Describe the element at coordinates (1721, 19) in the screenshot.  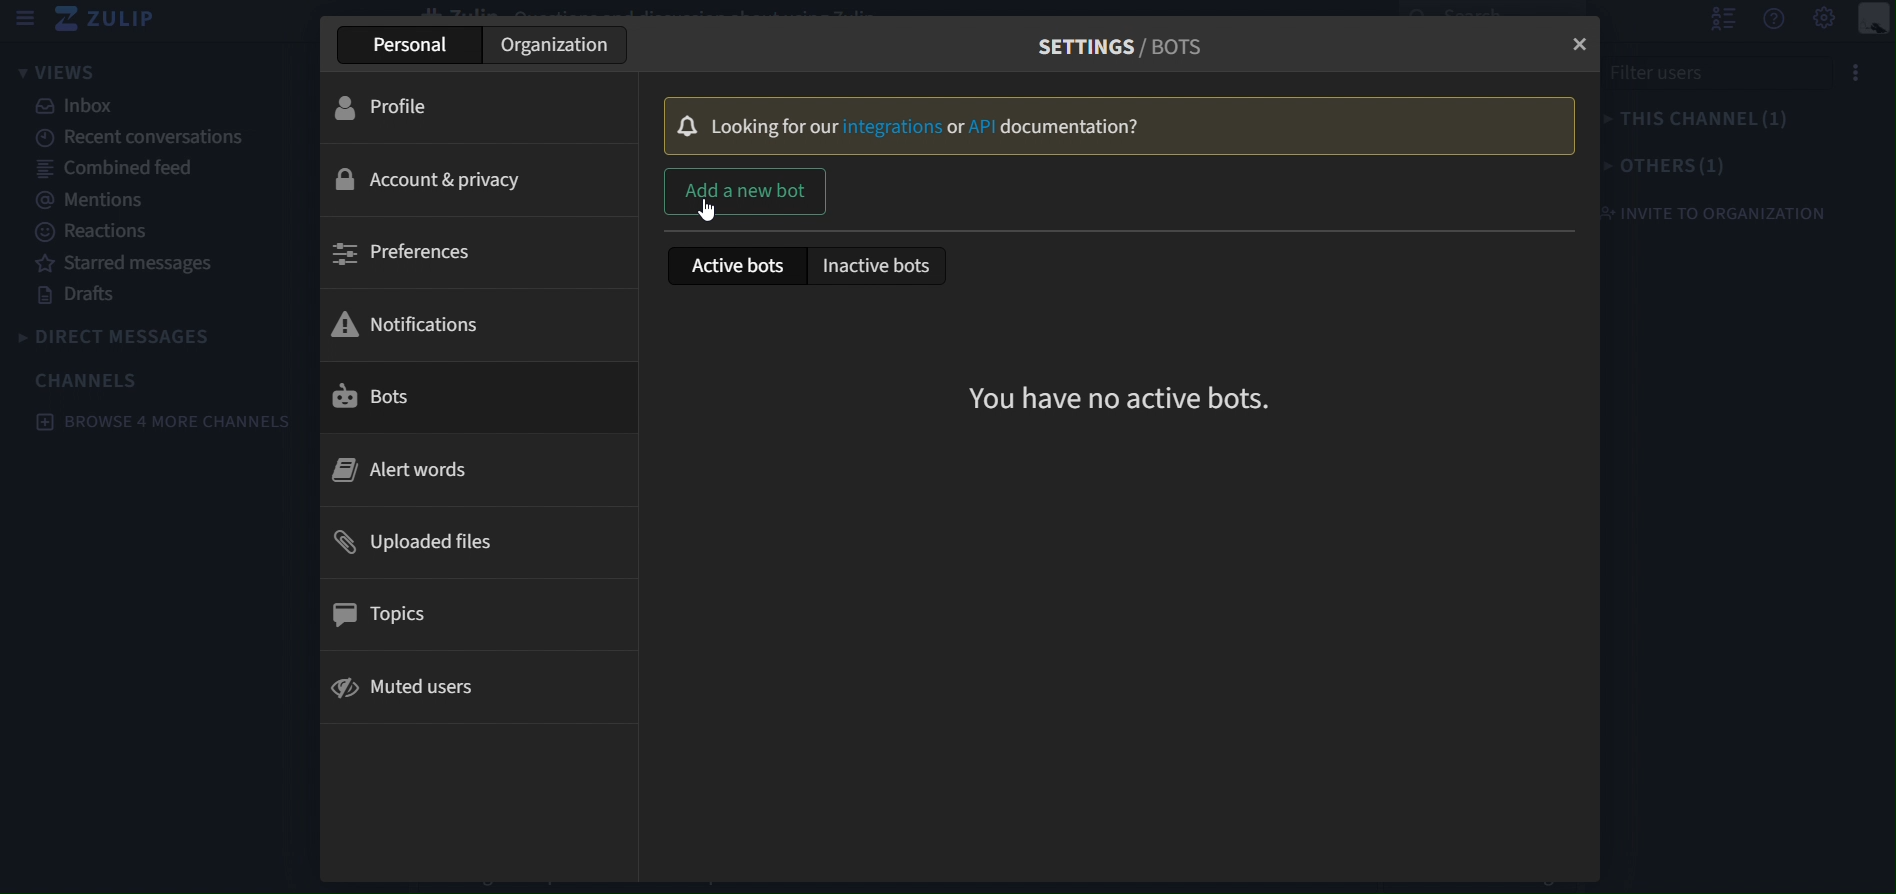
I see `hide user list` at that location.